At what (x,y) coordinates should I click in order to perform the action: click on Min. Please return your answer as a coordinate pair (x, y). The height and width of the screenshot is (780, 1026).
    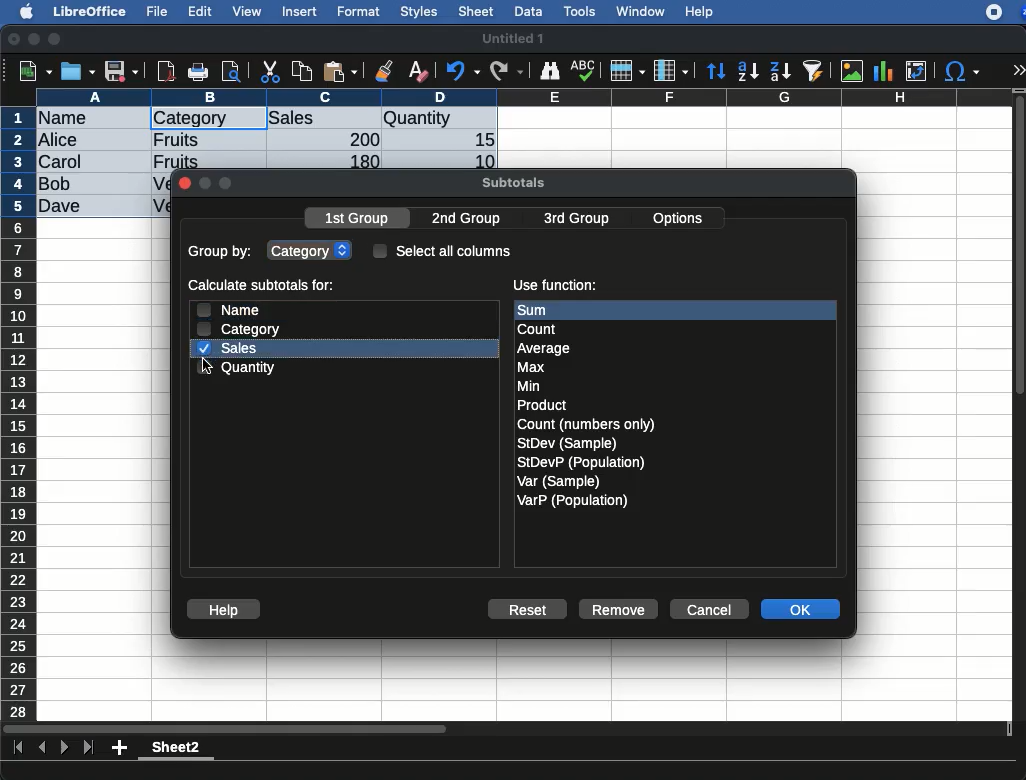
    Looking at the image, I should click on (529, 386).